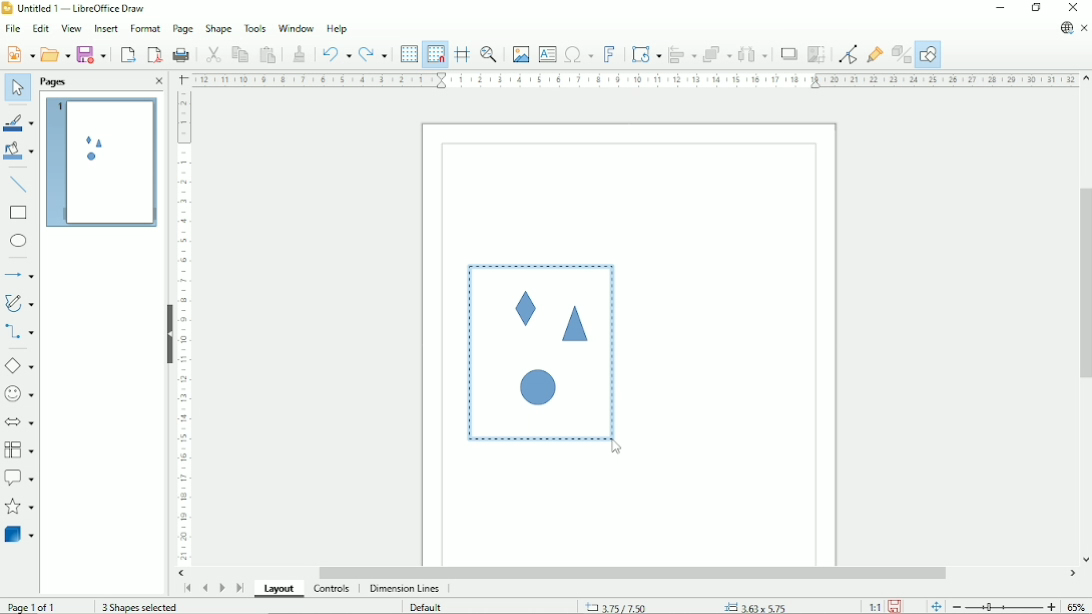  I want to click on Shape, so click(218, 29).